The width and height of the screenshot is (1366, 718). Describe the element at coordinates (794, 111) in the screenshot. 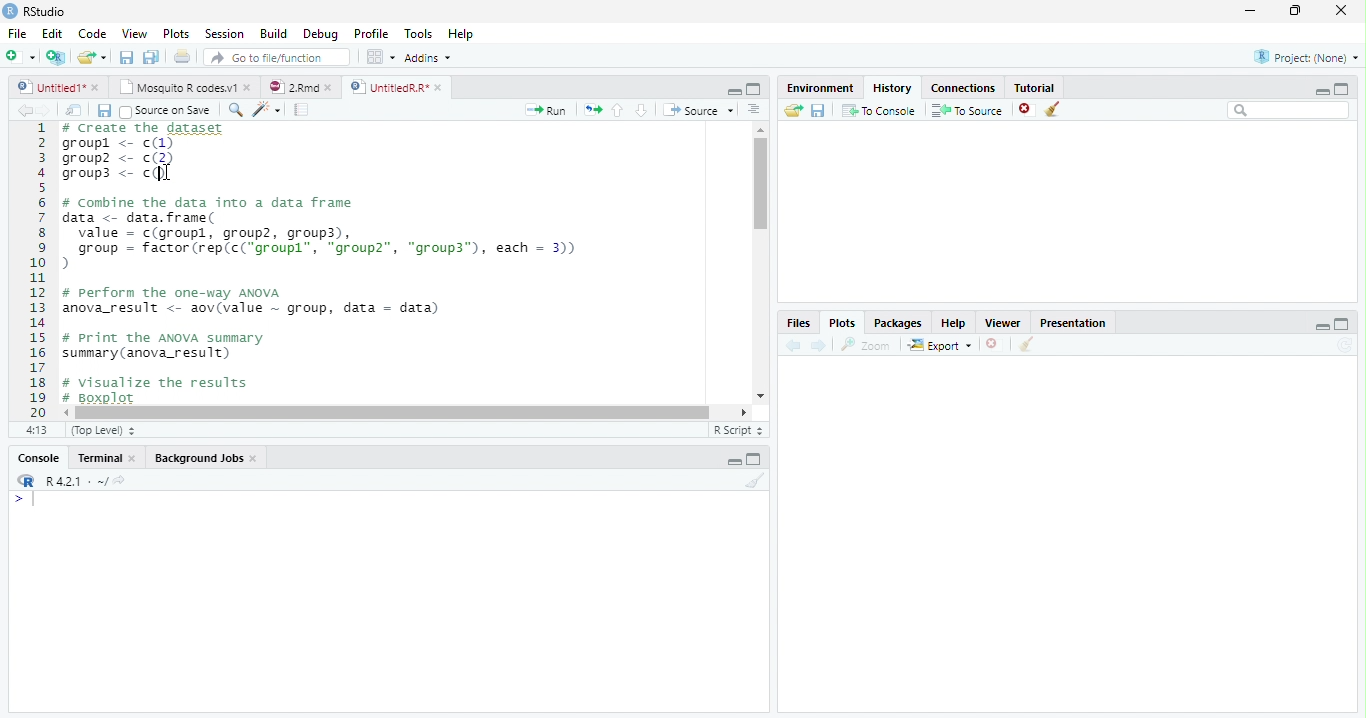

I see `Load Workspace` at that location.